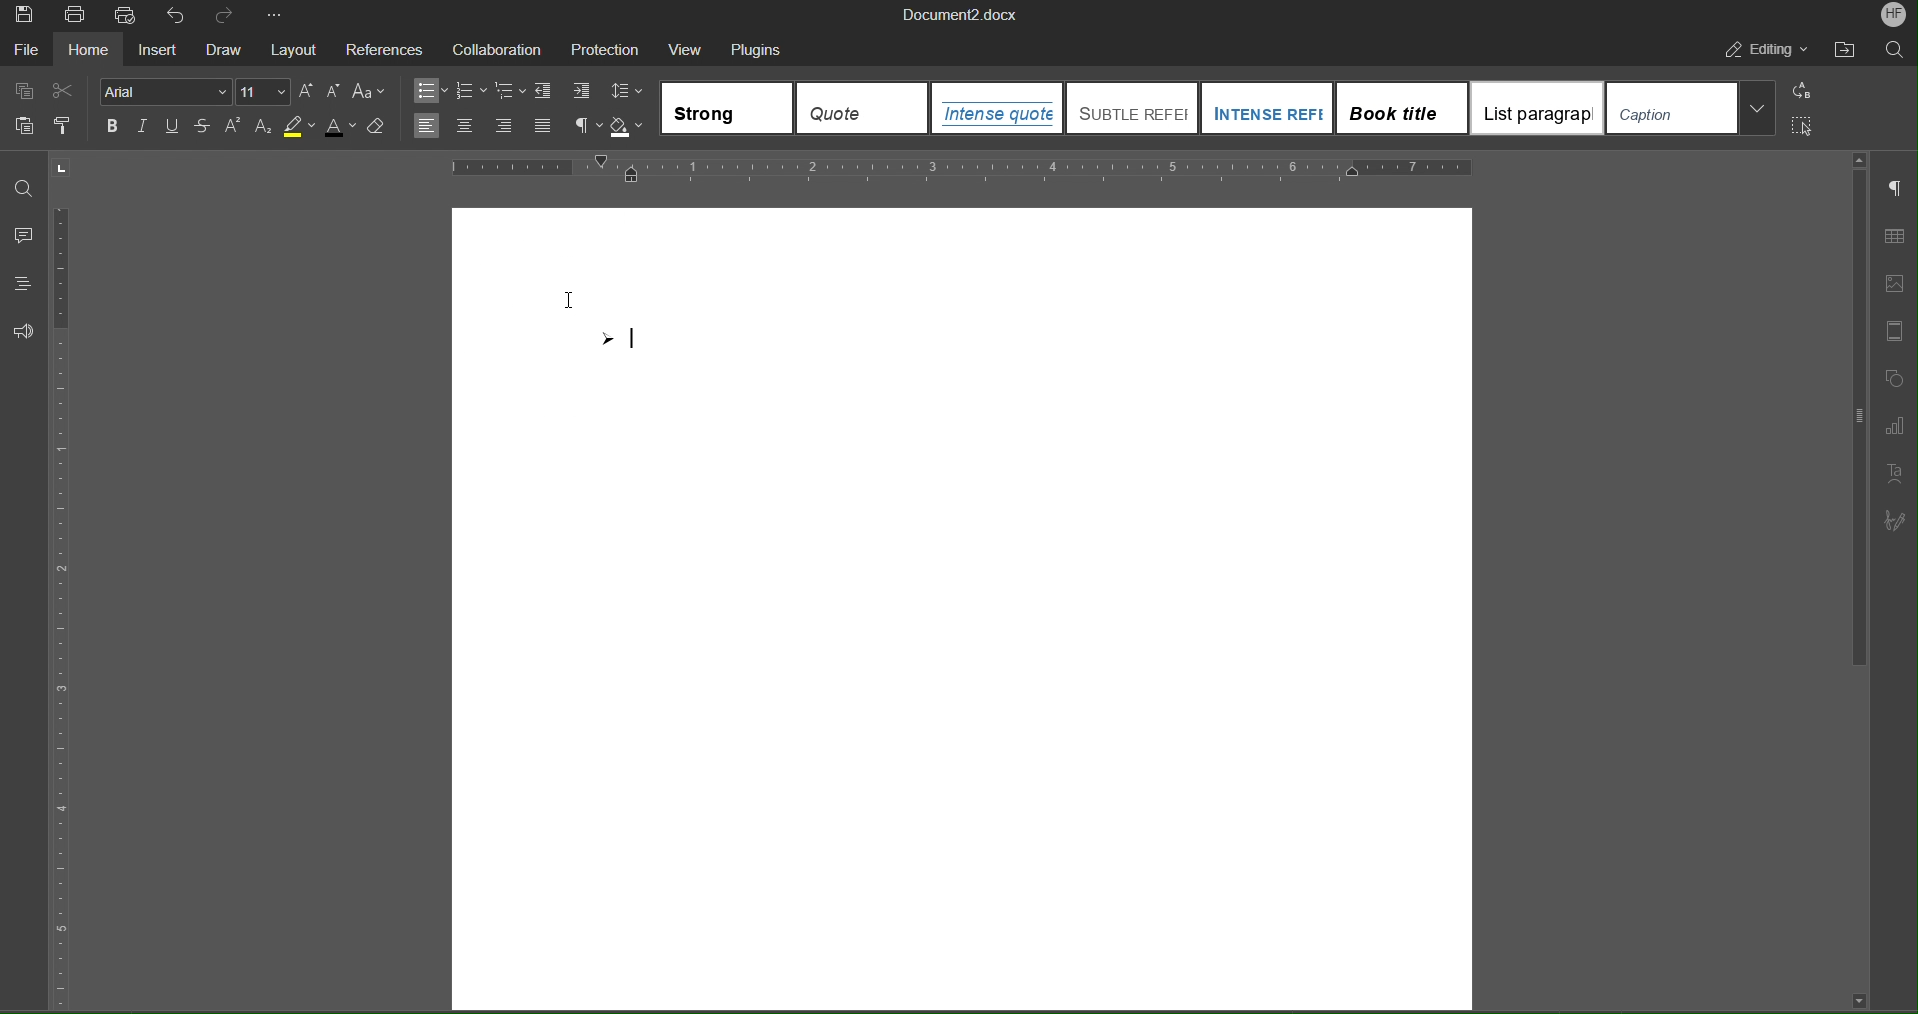  Describe the element at coordinates (1892, 282) in the screenshot. I see `Image Settings` at that location.